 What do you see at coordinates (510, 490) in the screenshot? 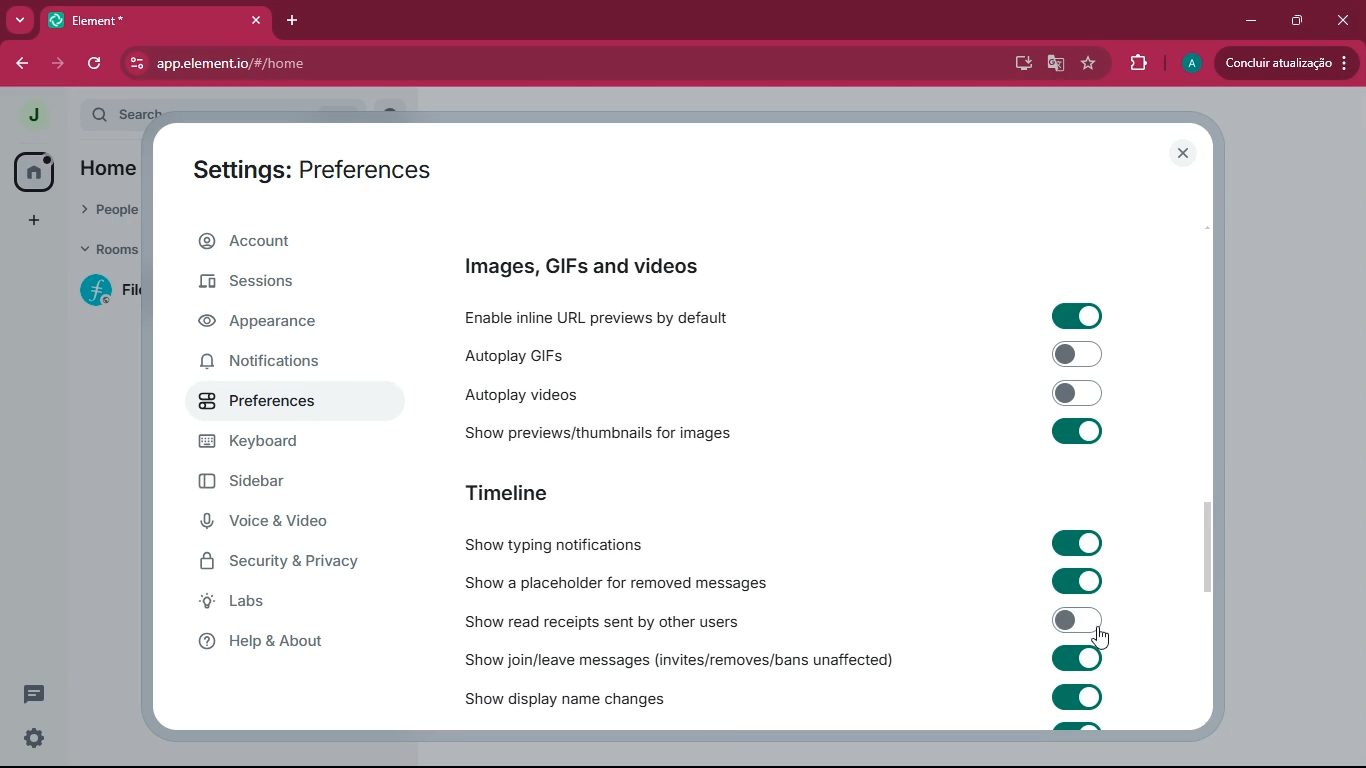
I see `timeline` at bounding box center [510, 490].